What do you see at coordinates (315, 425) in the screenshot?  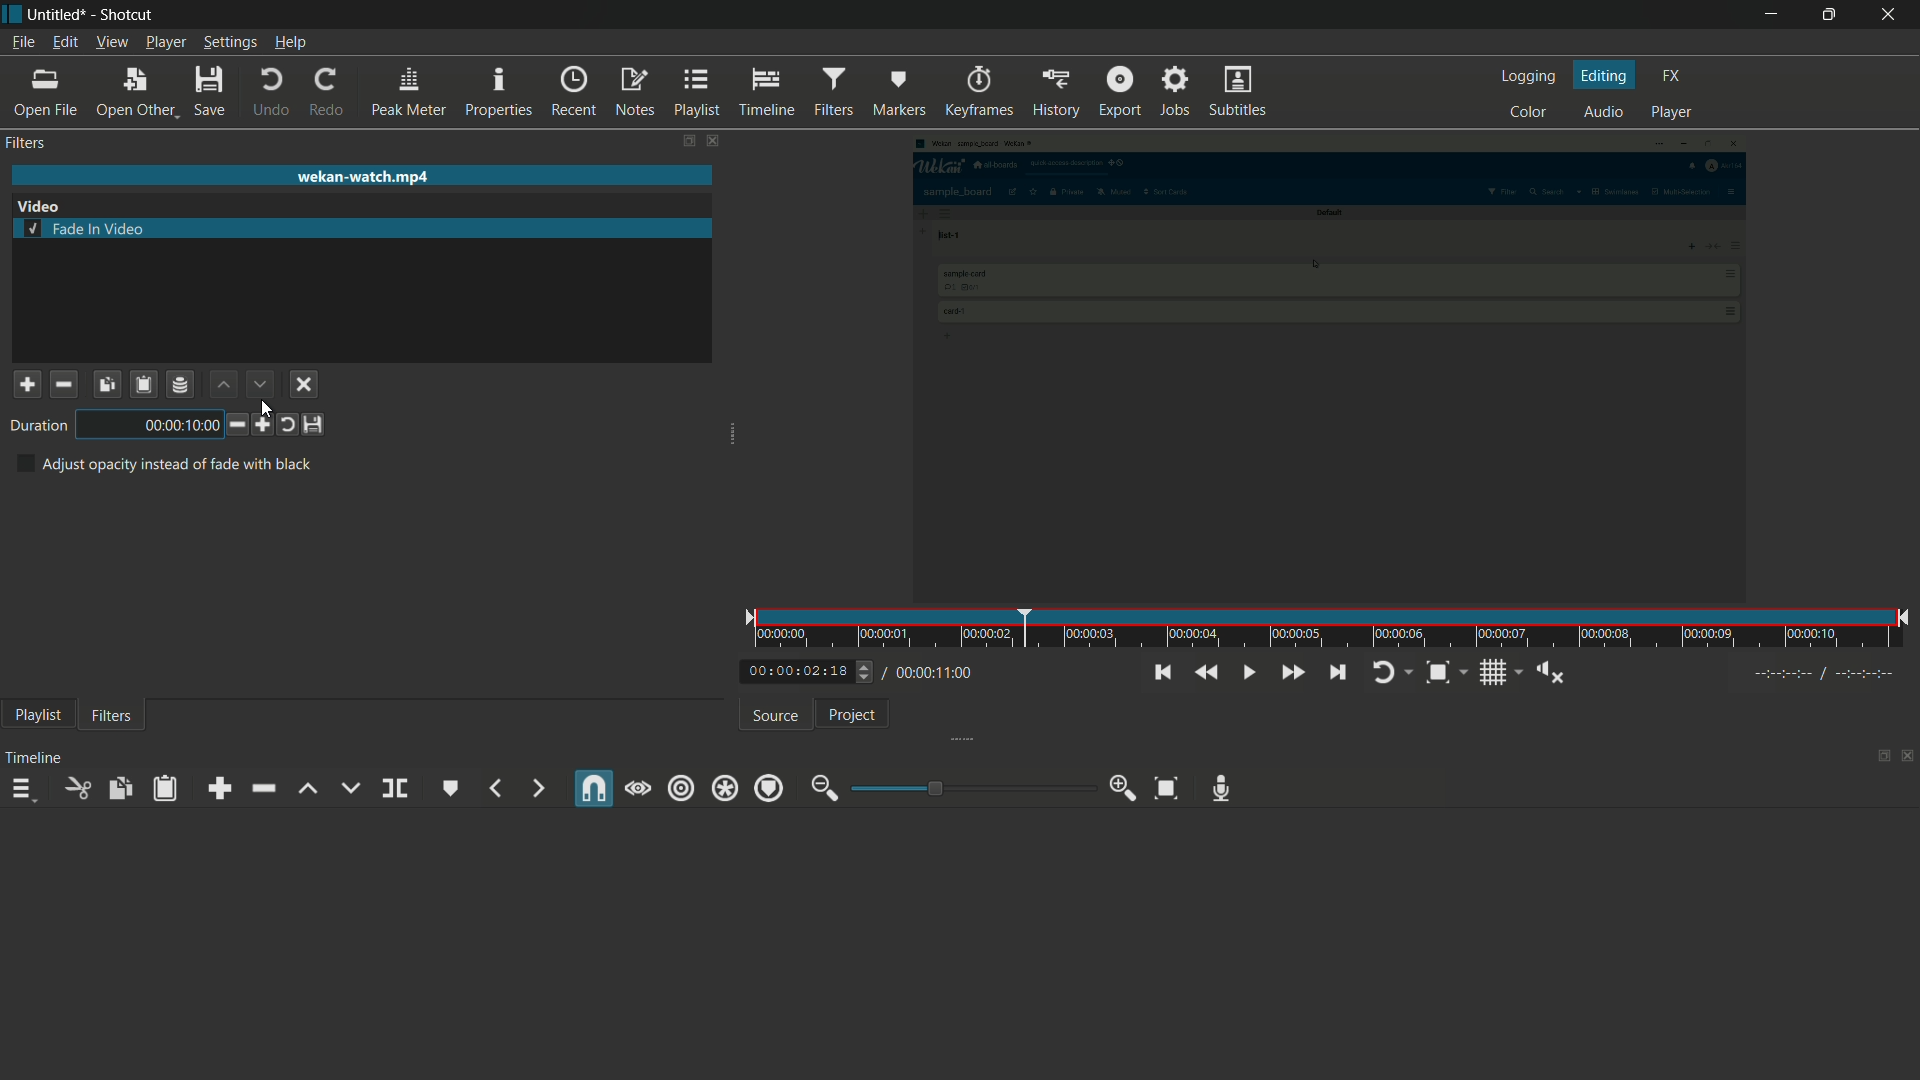 I see `set as default` at bounding box center [315, 425].